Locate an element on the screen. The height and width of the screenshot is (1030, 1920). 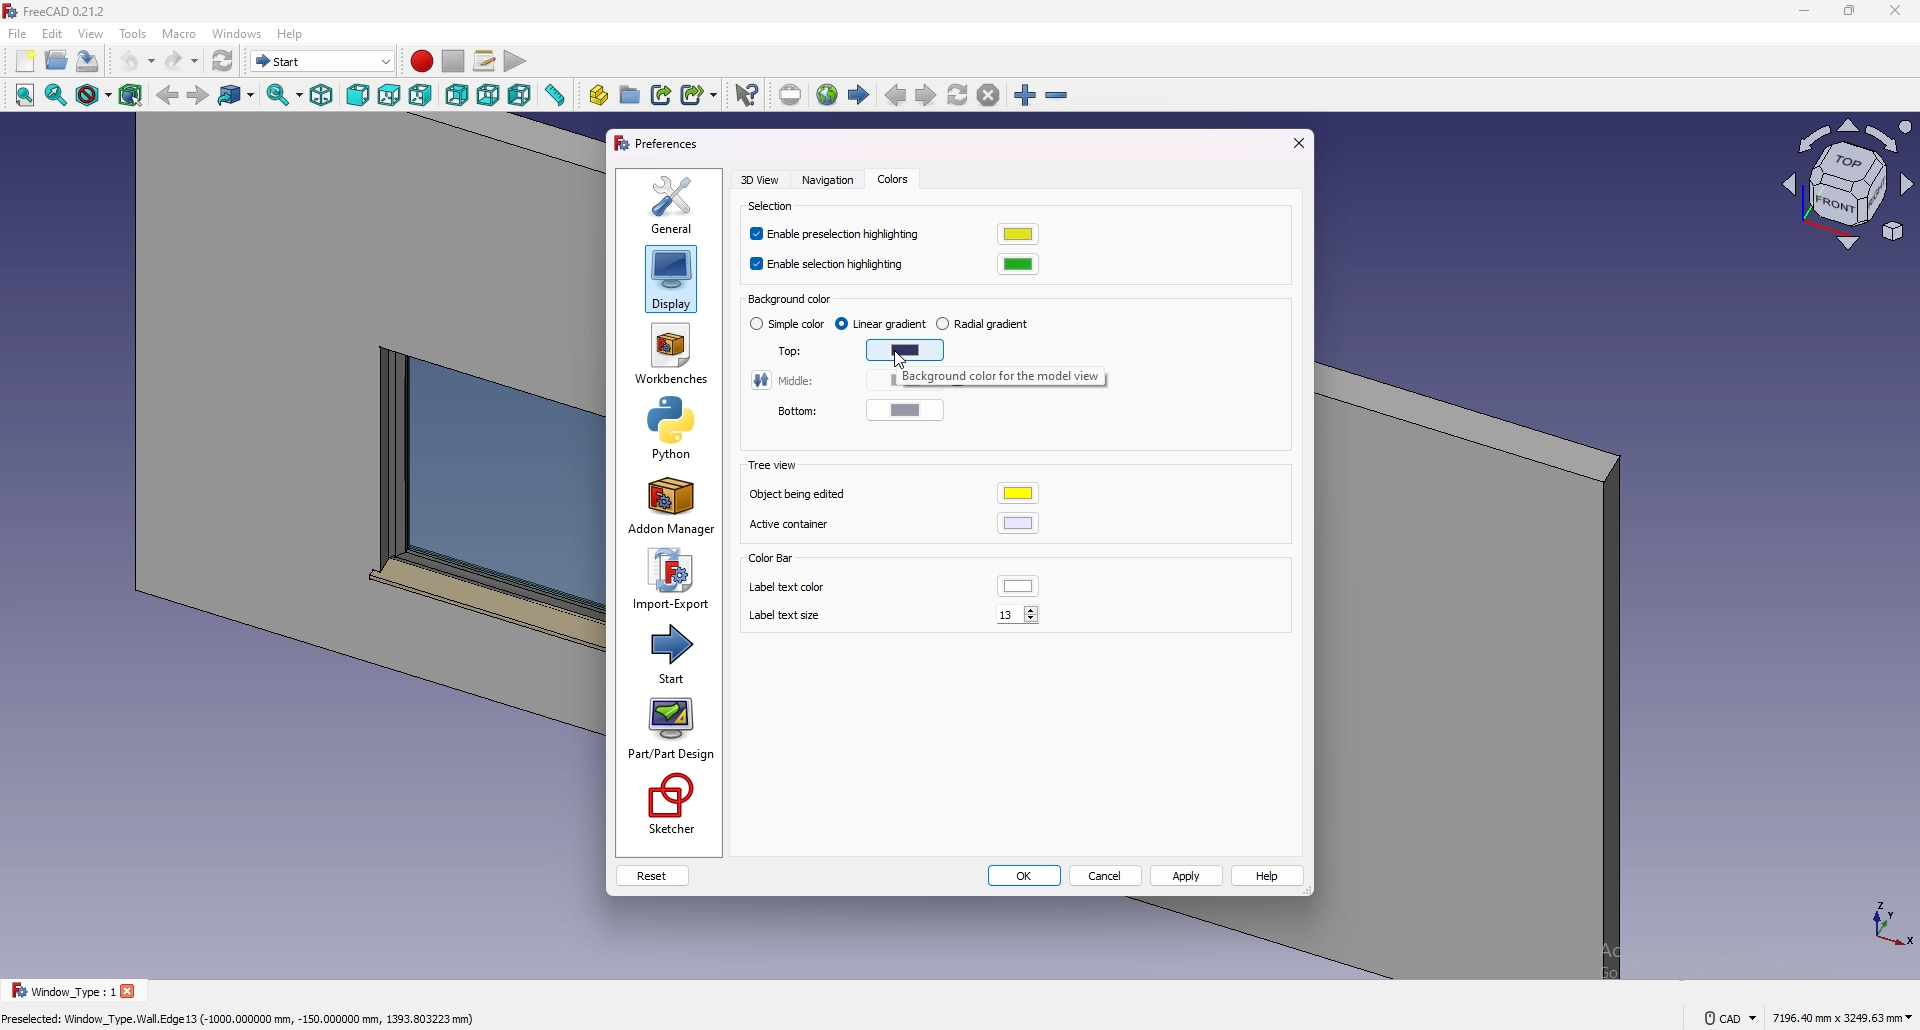
tourus is located at coordinates (1880, 922).